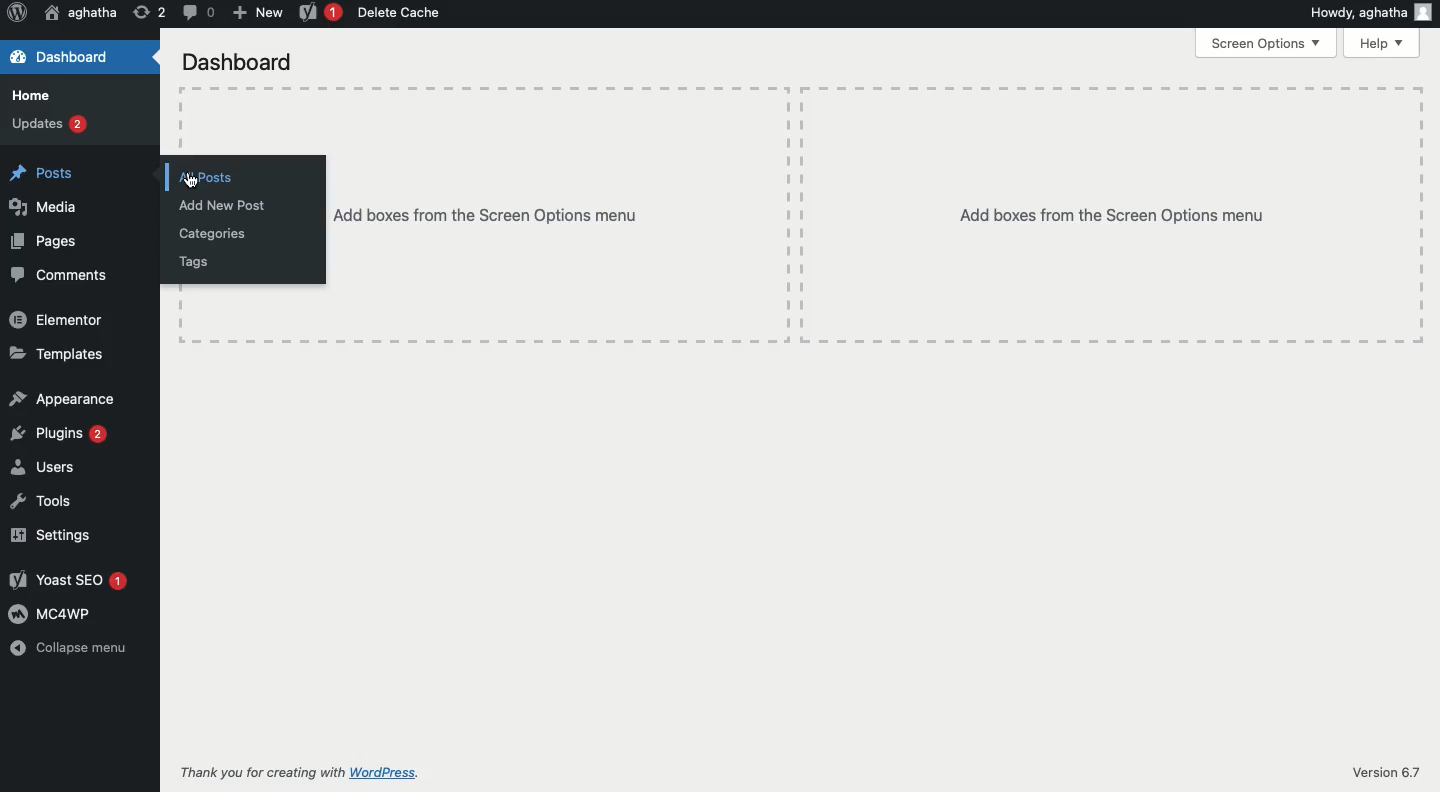 This screenshot has width=1440, height=792. What do you see at coordinates (149, 12) in the screenshot?
I see `Revision` at bounding box center [149, 12].